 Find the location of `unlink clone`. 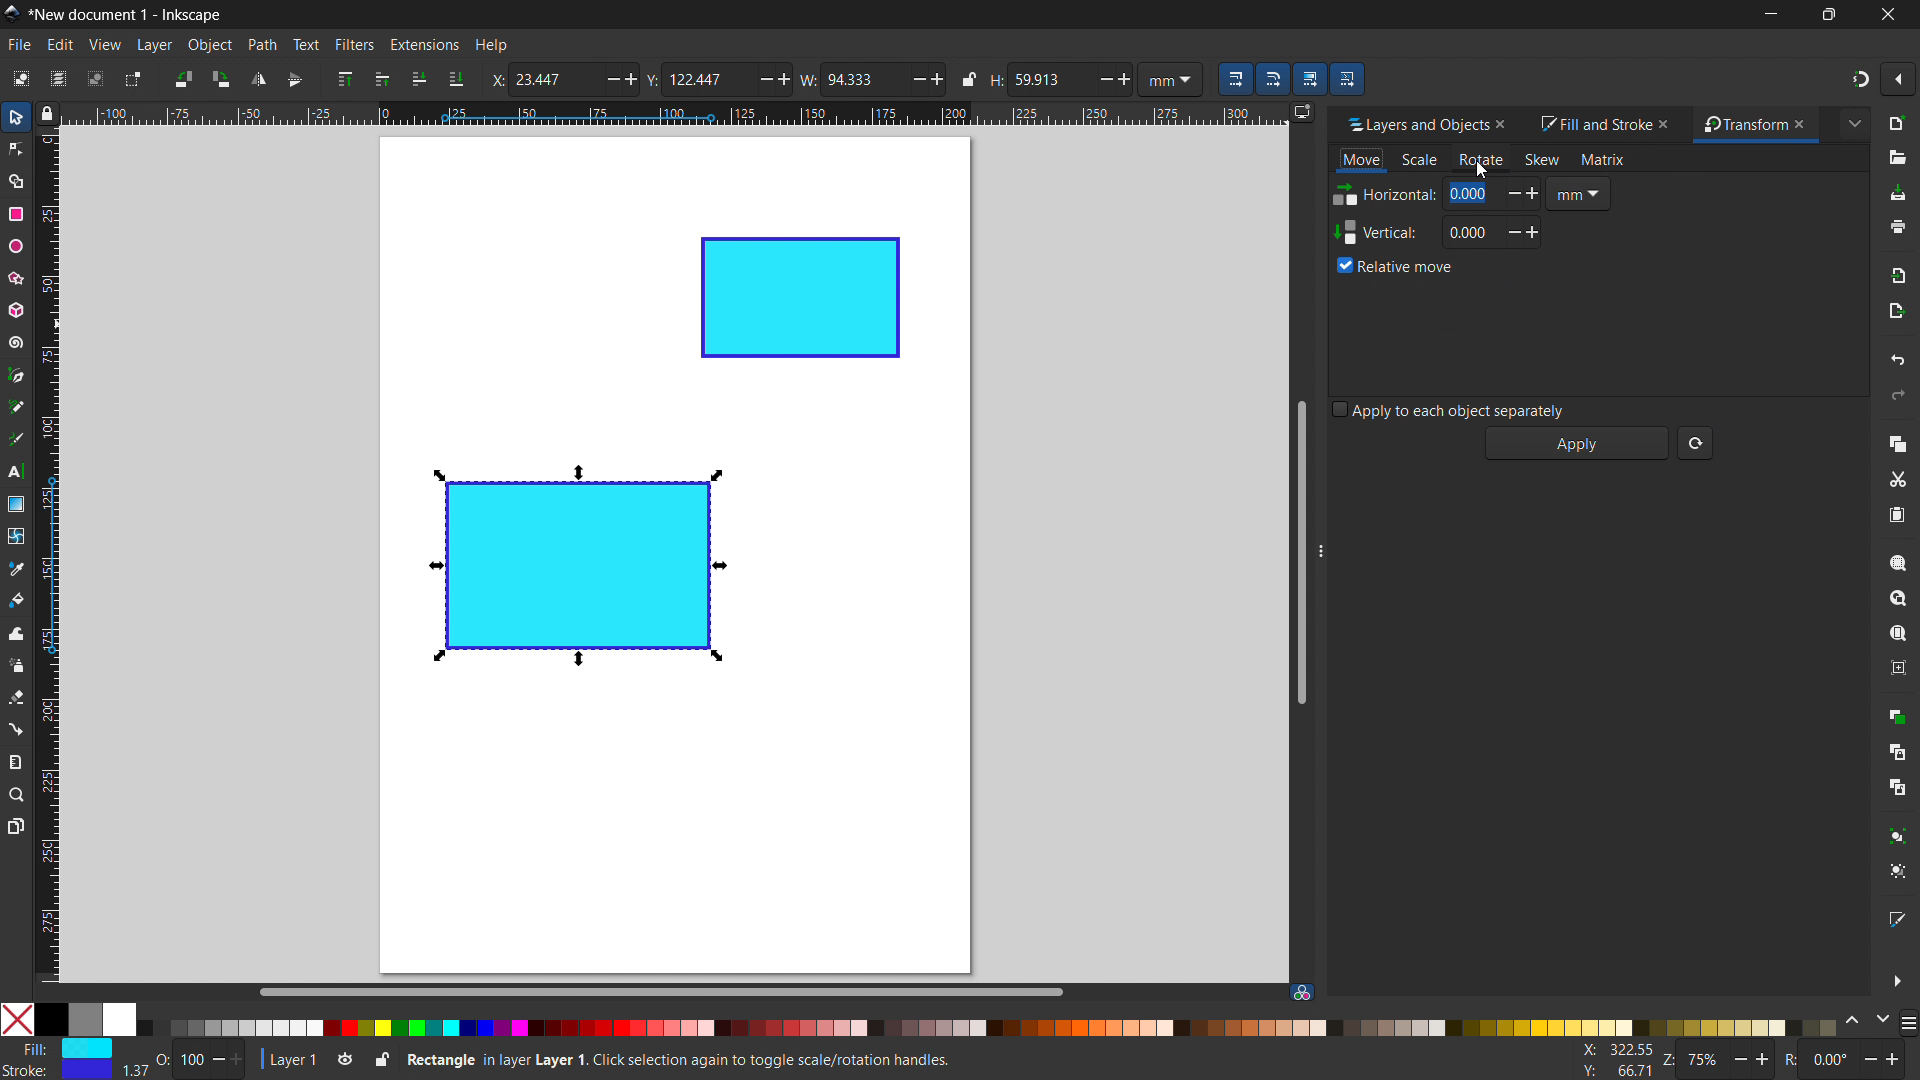

unlink clone is located at coordinates (1897, 787).